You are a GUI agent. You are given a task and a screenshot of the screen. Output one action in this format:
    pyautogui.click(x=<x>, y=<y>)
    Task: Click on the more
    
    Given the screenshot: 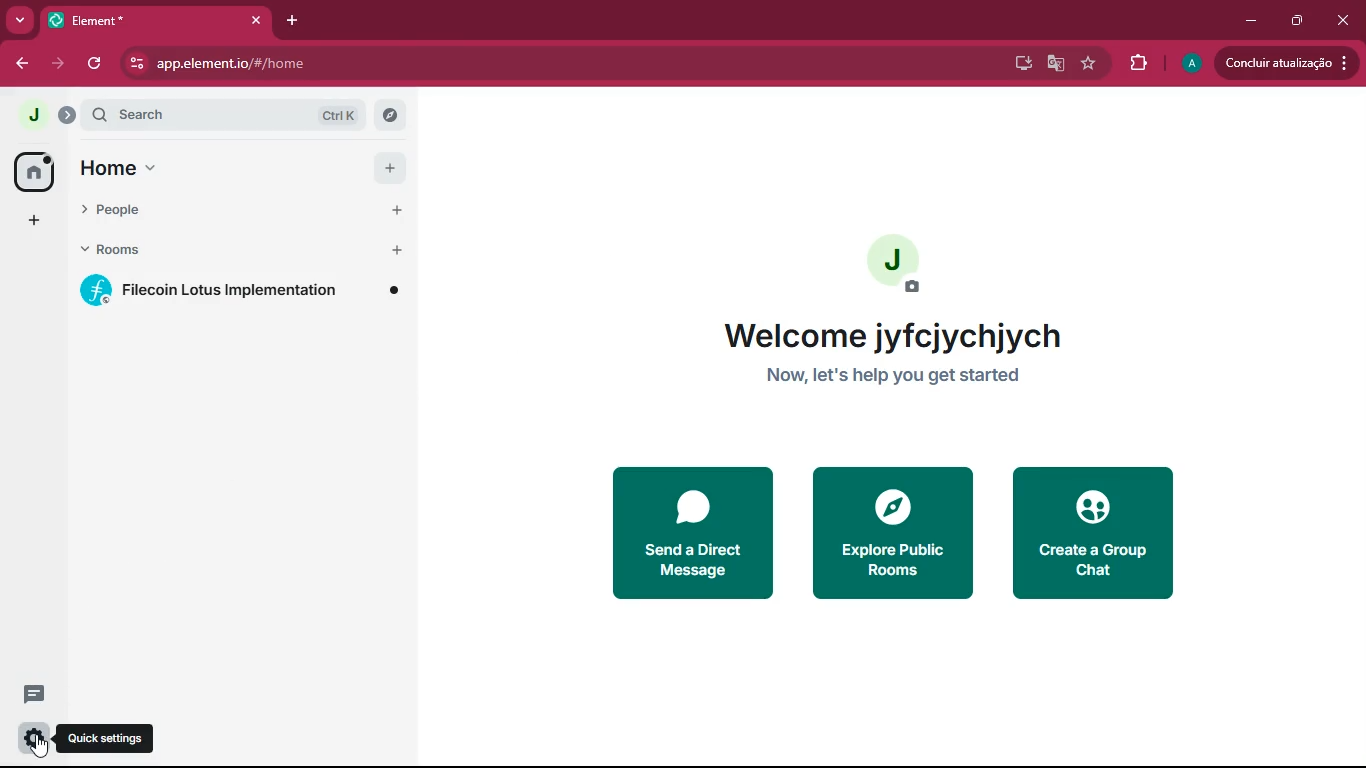 What is the action you would take?
    pyautogui.click(x=20, y=20)
    